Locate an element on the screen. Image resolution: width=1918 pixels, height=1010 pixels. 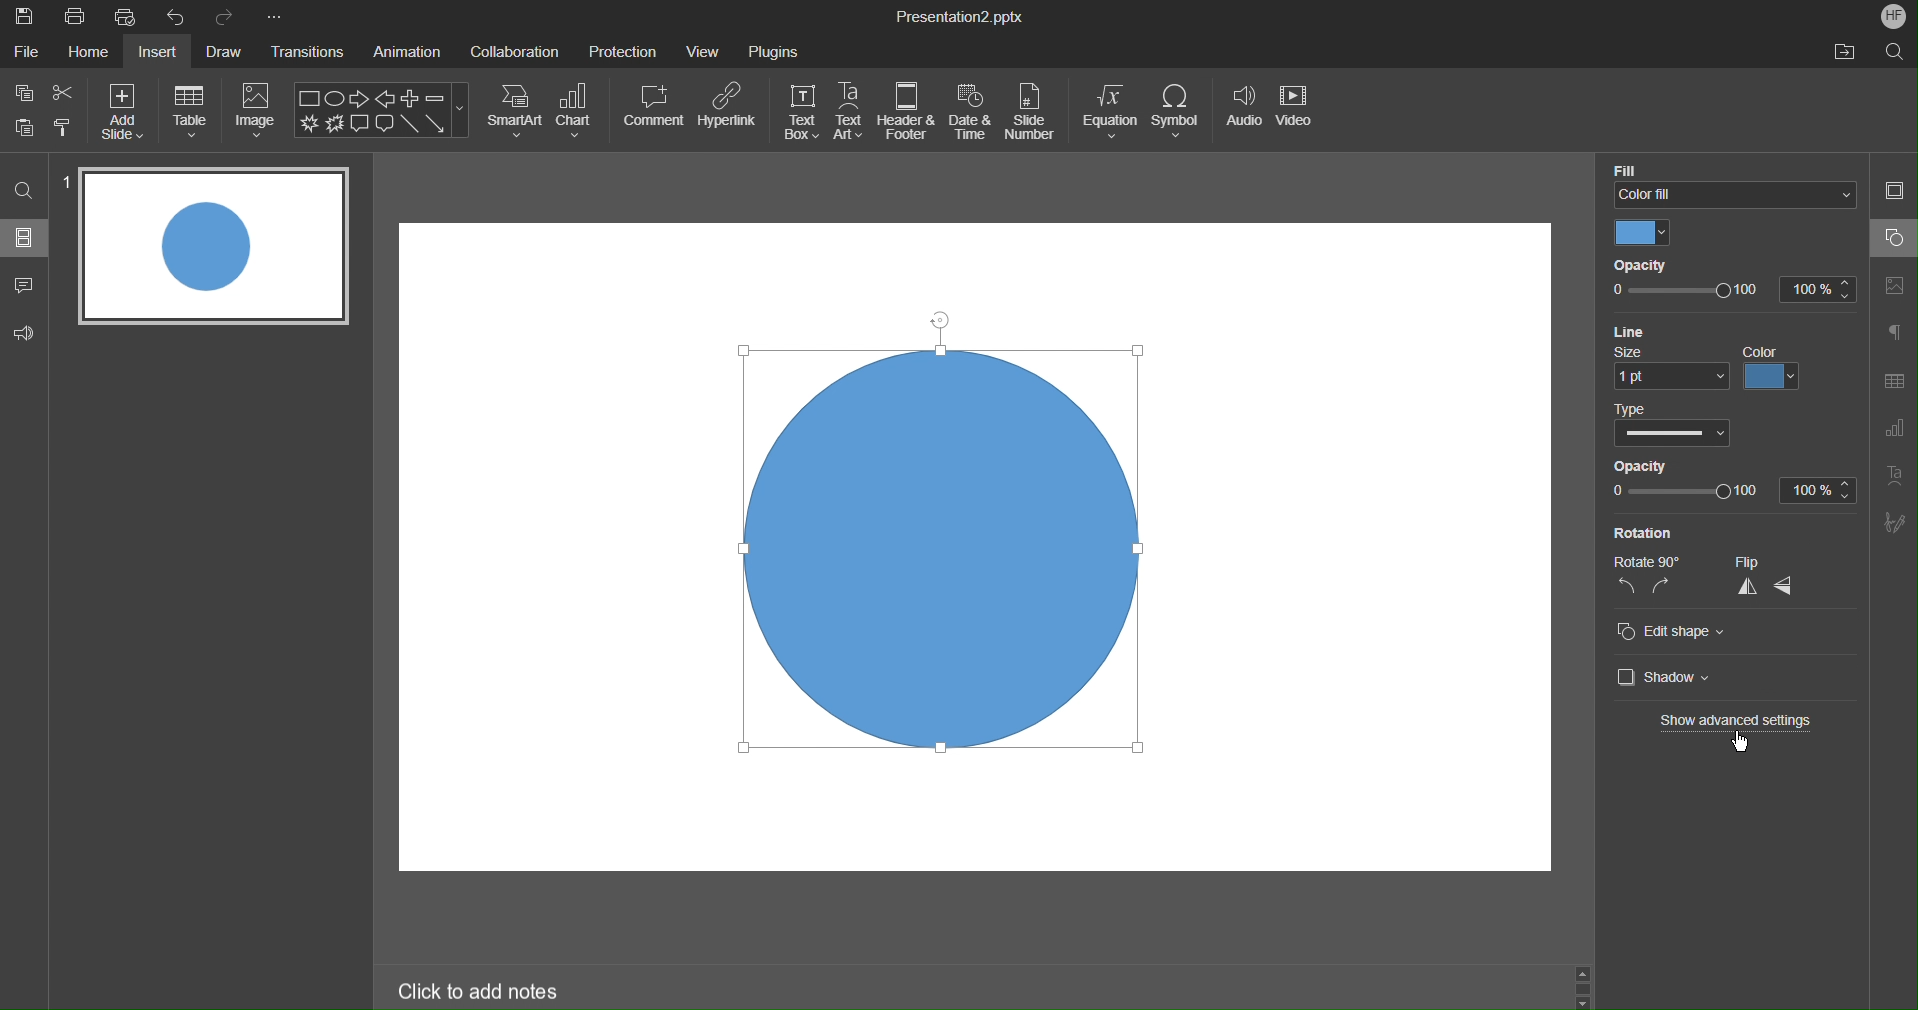
Insert is located at coordinates (162, 53).